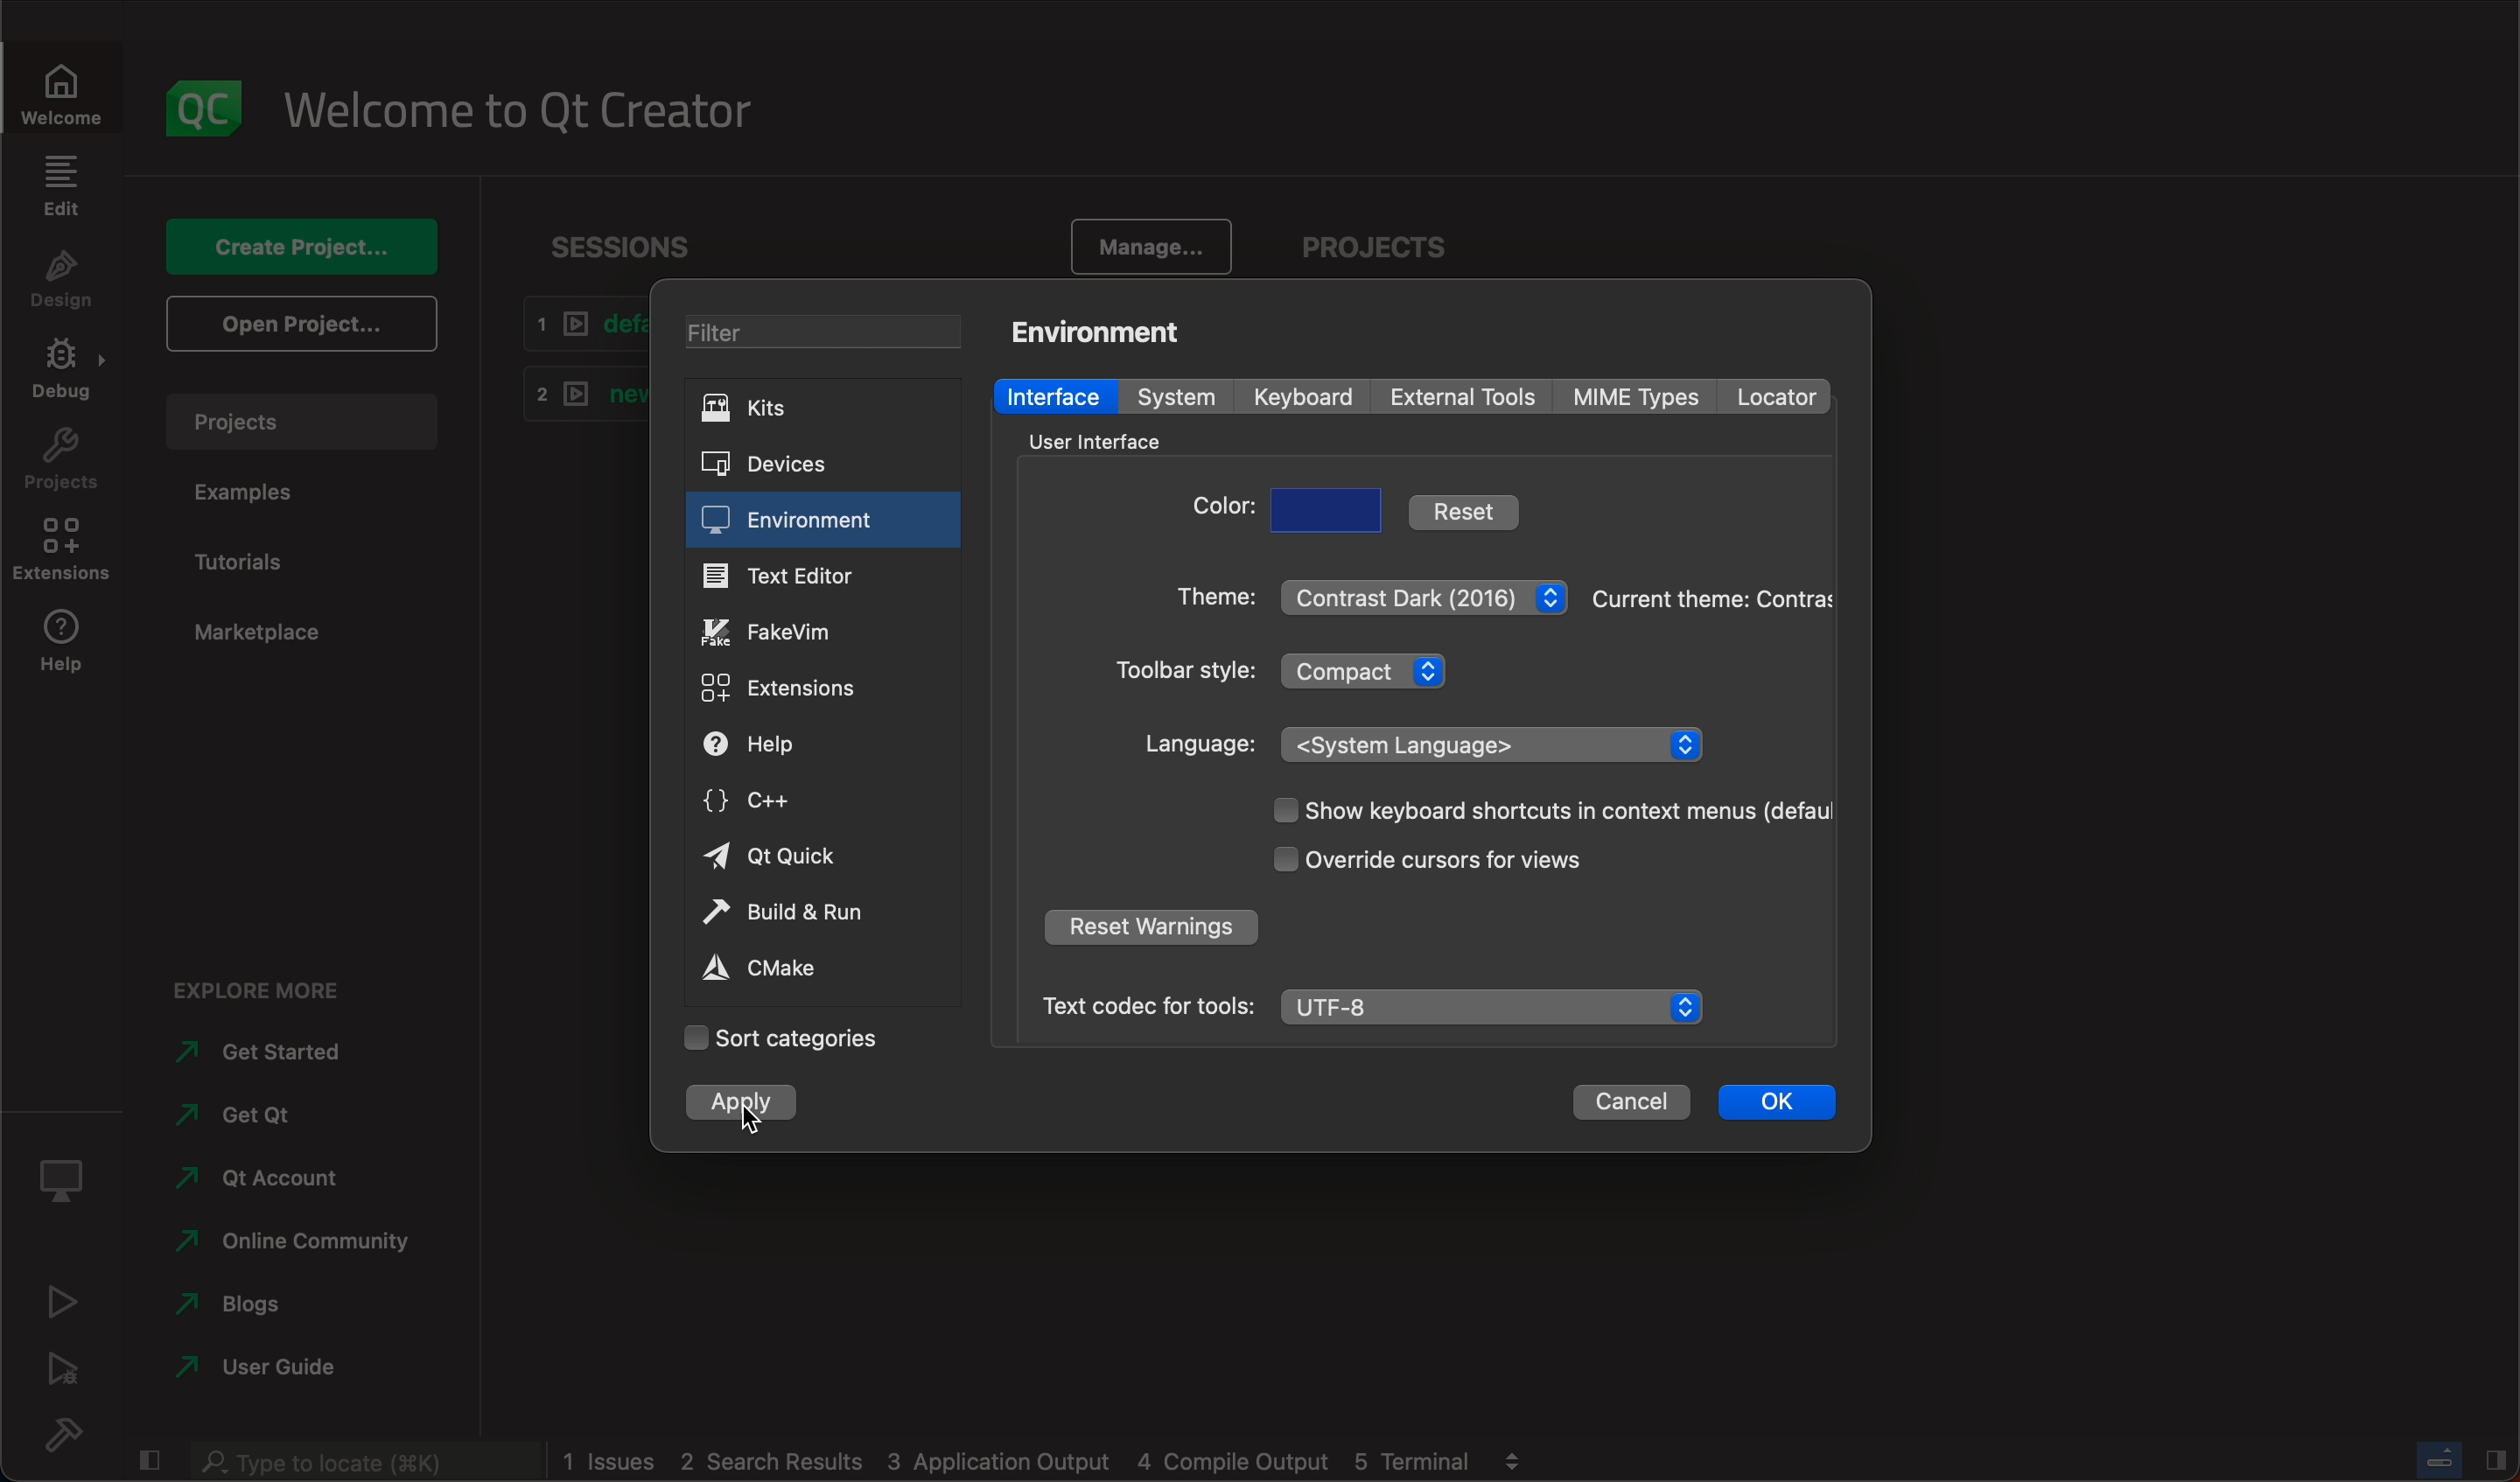 This screenshot has height=1482, width=2520. What do you see at coordinates (1185, 398) in the screenshot?
I see `system` at bounding box center [1185, 398].